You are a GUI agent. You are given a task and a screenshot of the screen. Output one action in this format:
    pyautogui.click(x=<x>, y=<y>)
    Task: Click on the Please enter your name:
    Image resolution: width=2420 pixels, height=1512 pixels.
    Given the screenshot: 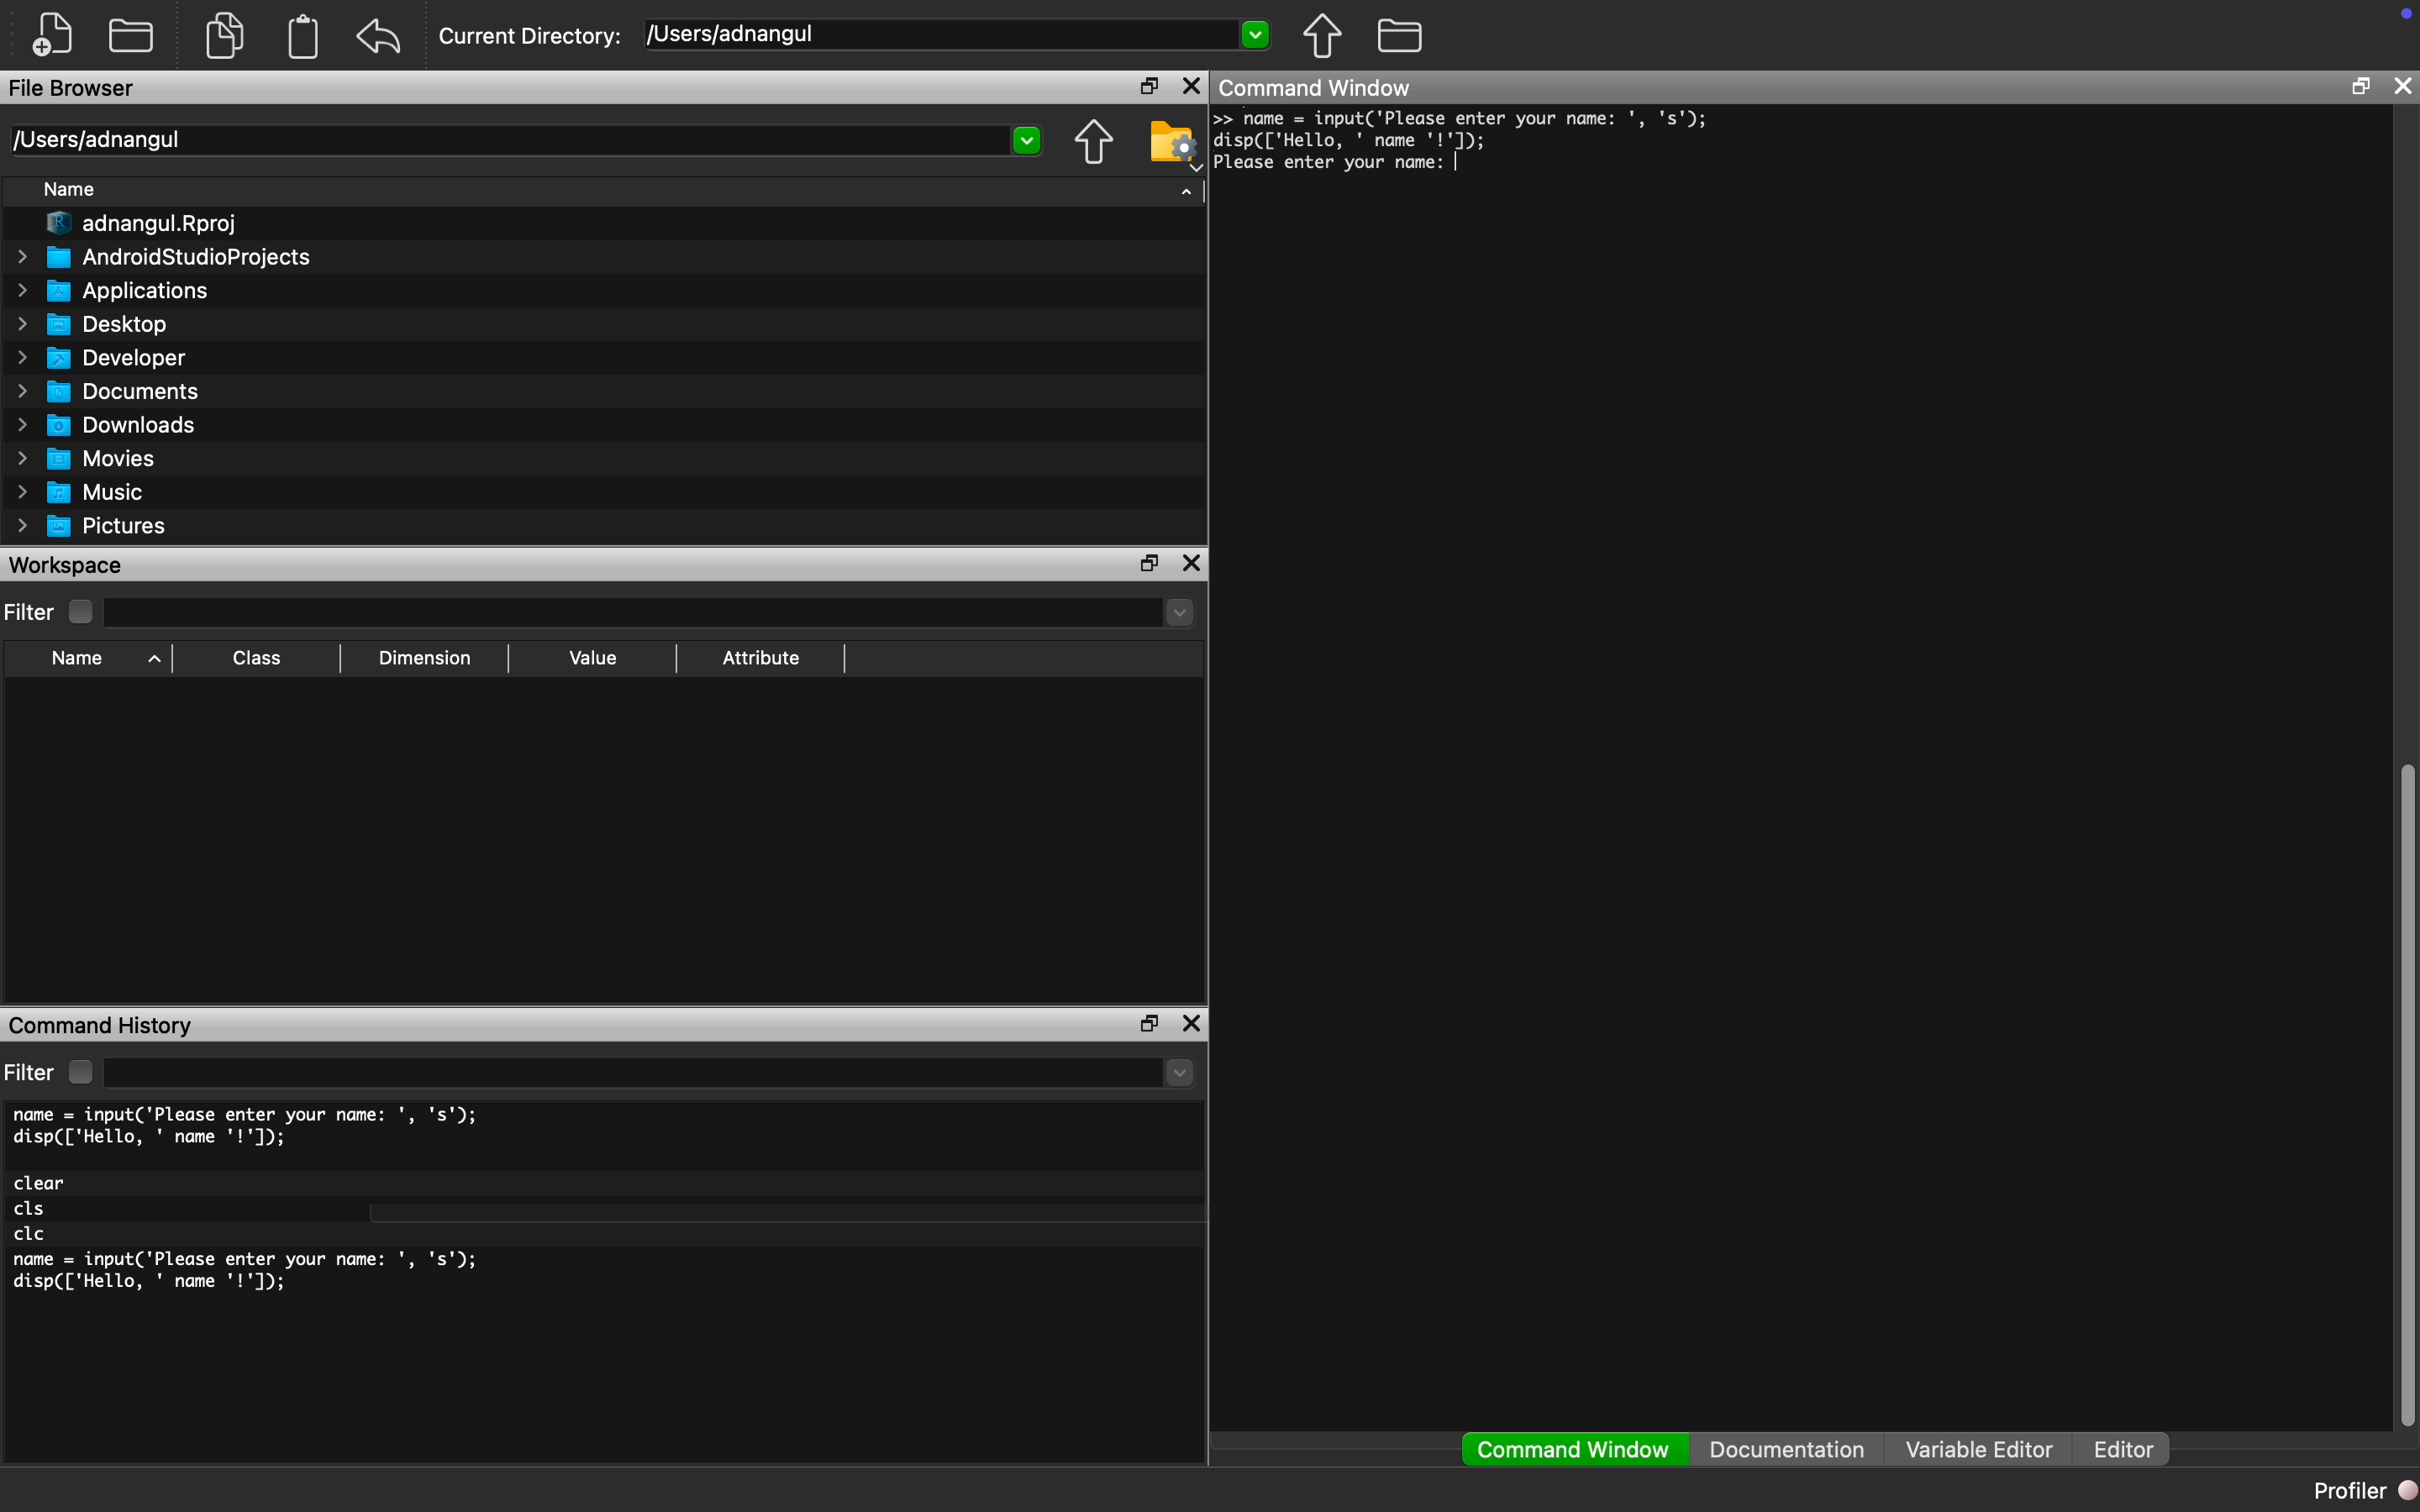 What is the action you would take?
    pyautogui.click(x=1339, y=164)
    